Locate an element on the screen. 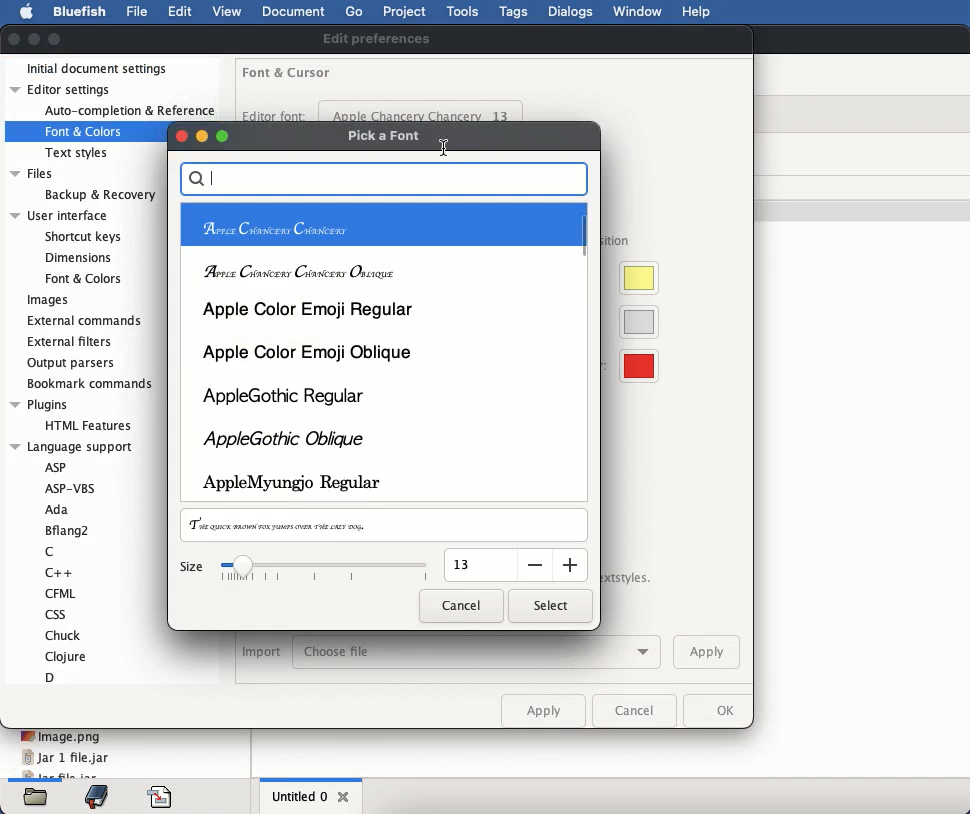 This screenshot has height=814, width=970. Font & Colors is located at coordinates (86, 132).